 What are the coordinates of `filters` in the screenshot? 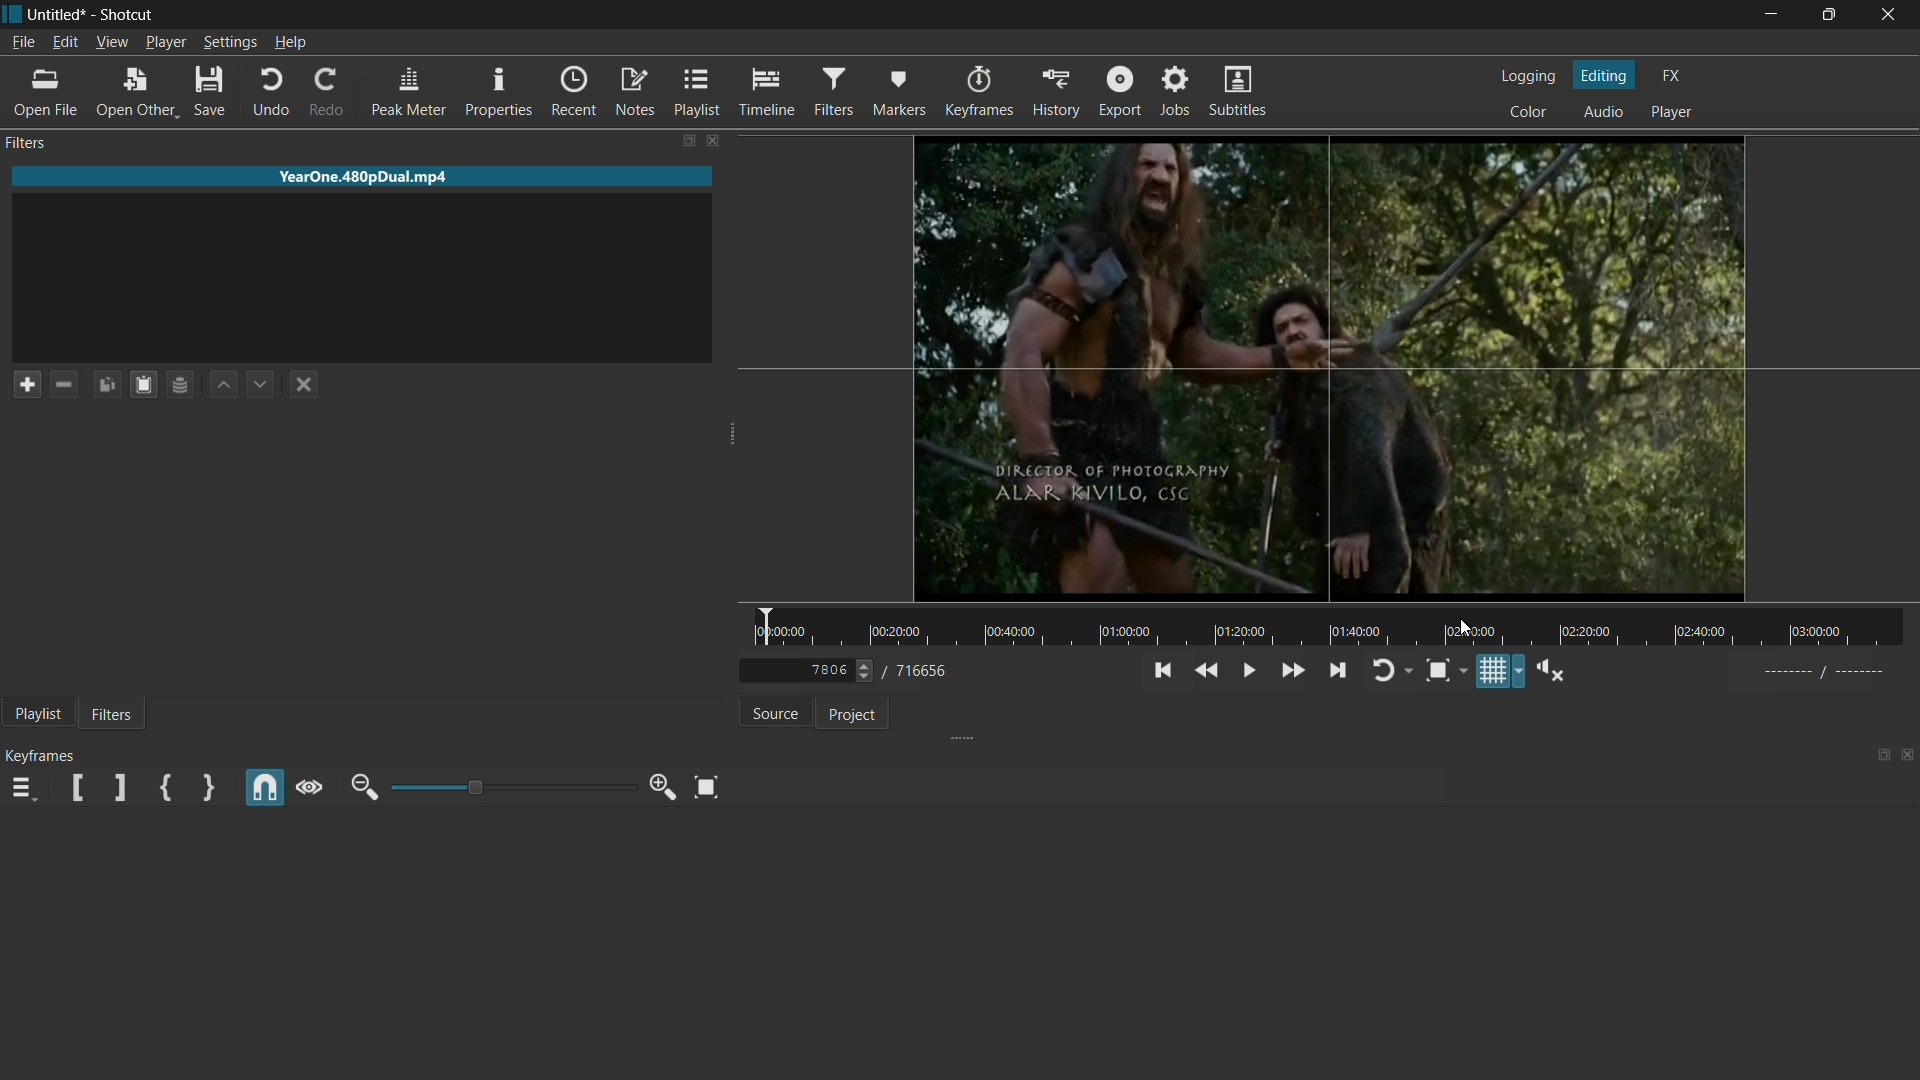 It's located at (25, 143).